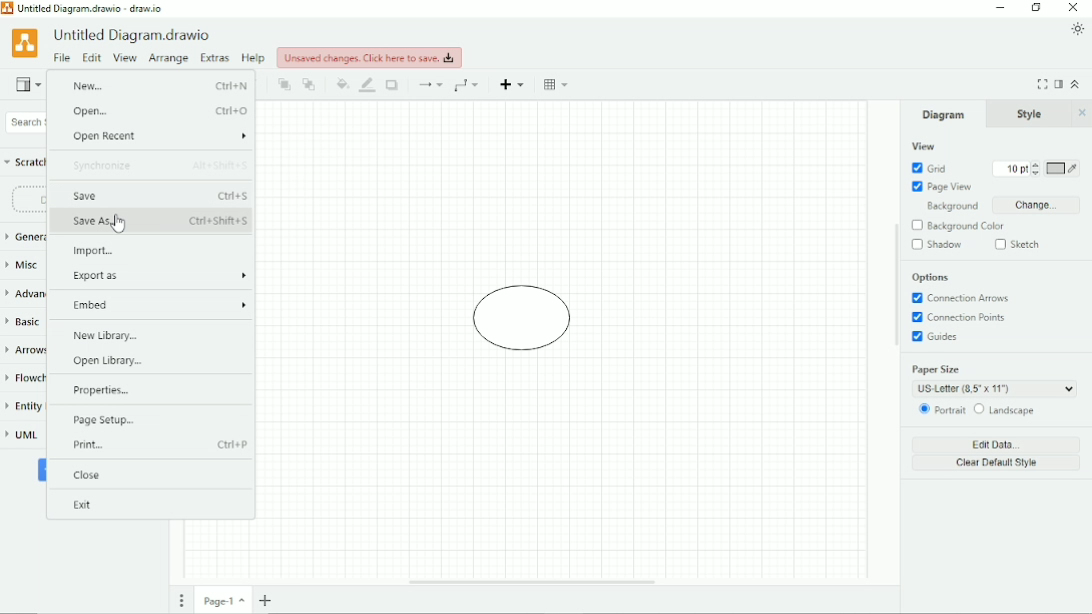 The height and width of the screenshot is (614, 1092). What do you see at coordinates (23, 378) in the screenshot?
I see `Flowchart` at bounding box center [23, 378].